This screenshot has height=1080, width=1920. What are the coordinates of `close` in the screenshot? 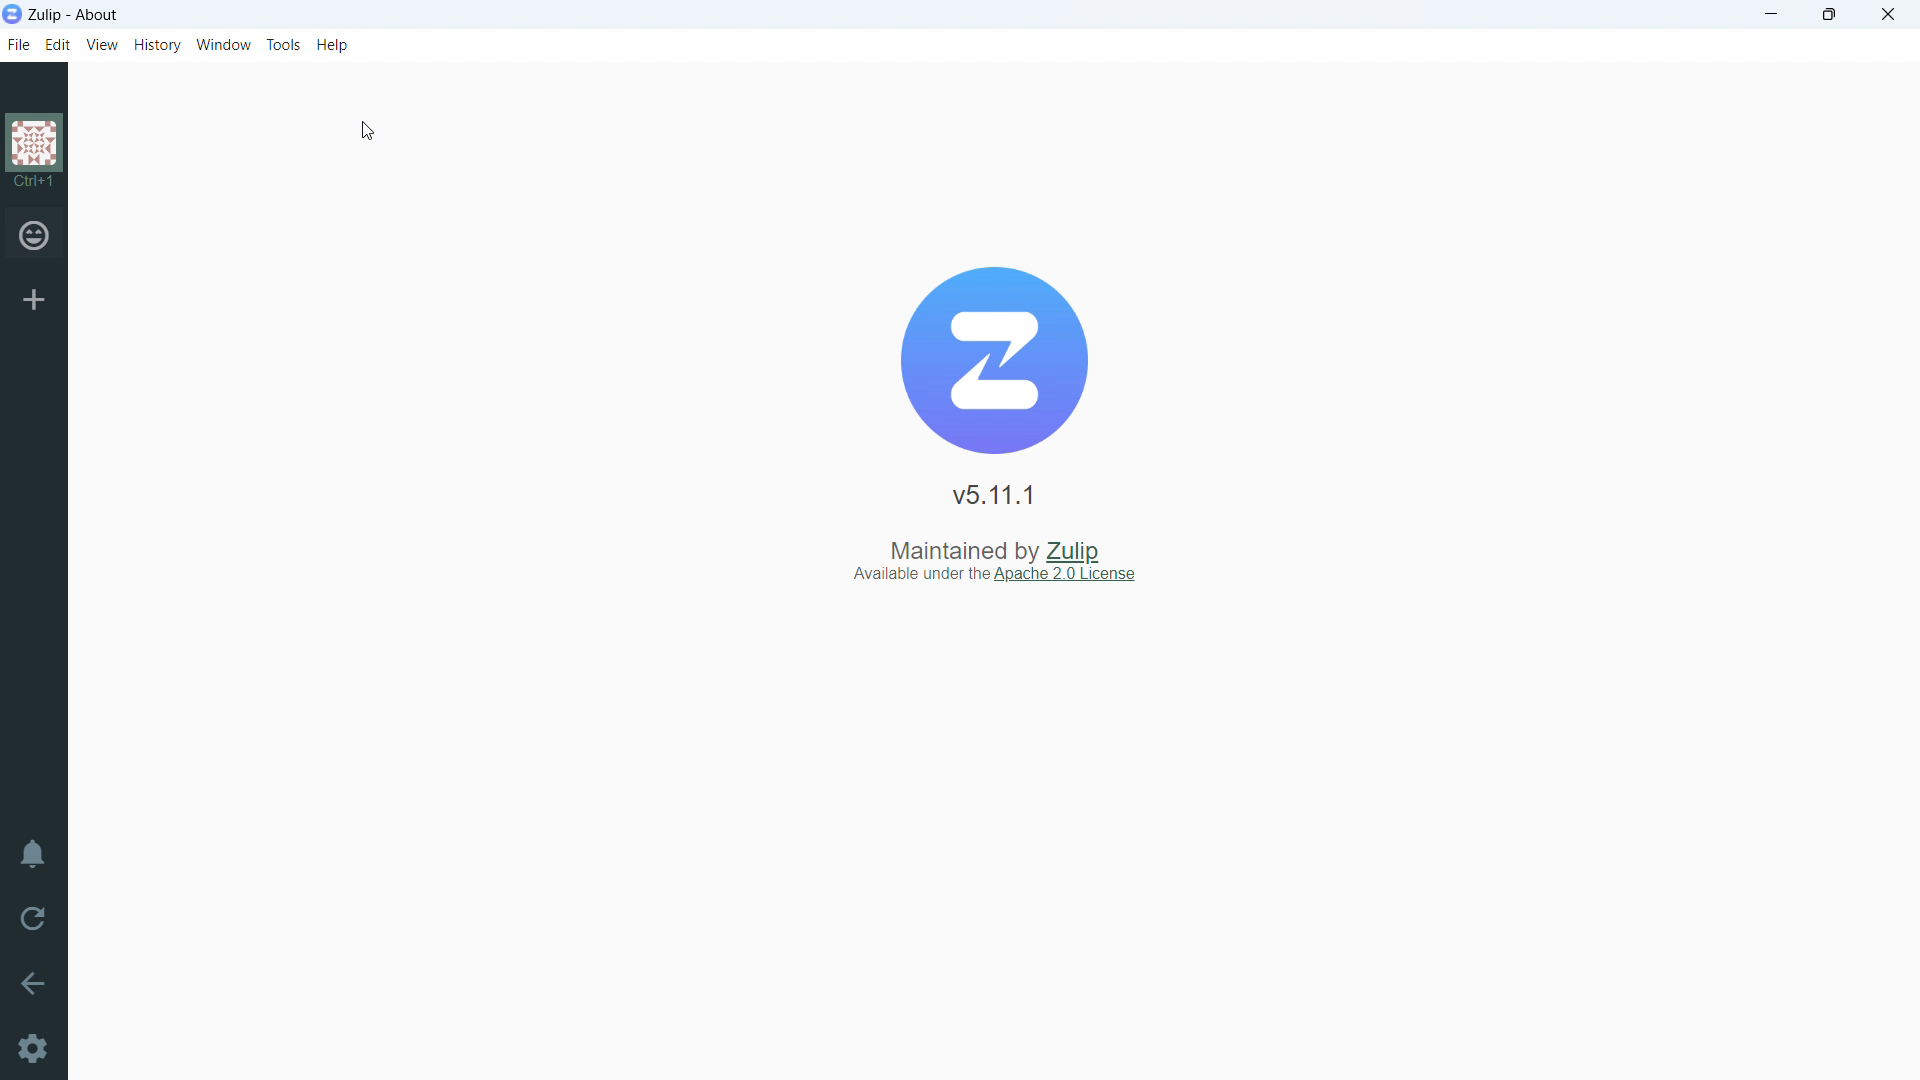 It's located at (1887, 15).